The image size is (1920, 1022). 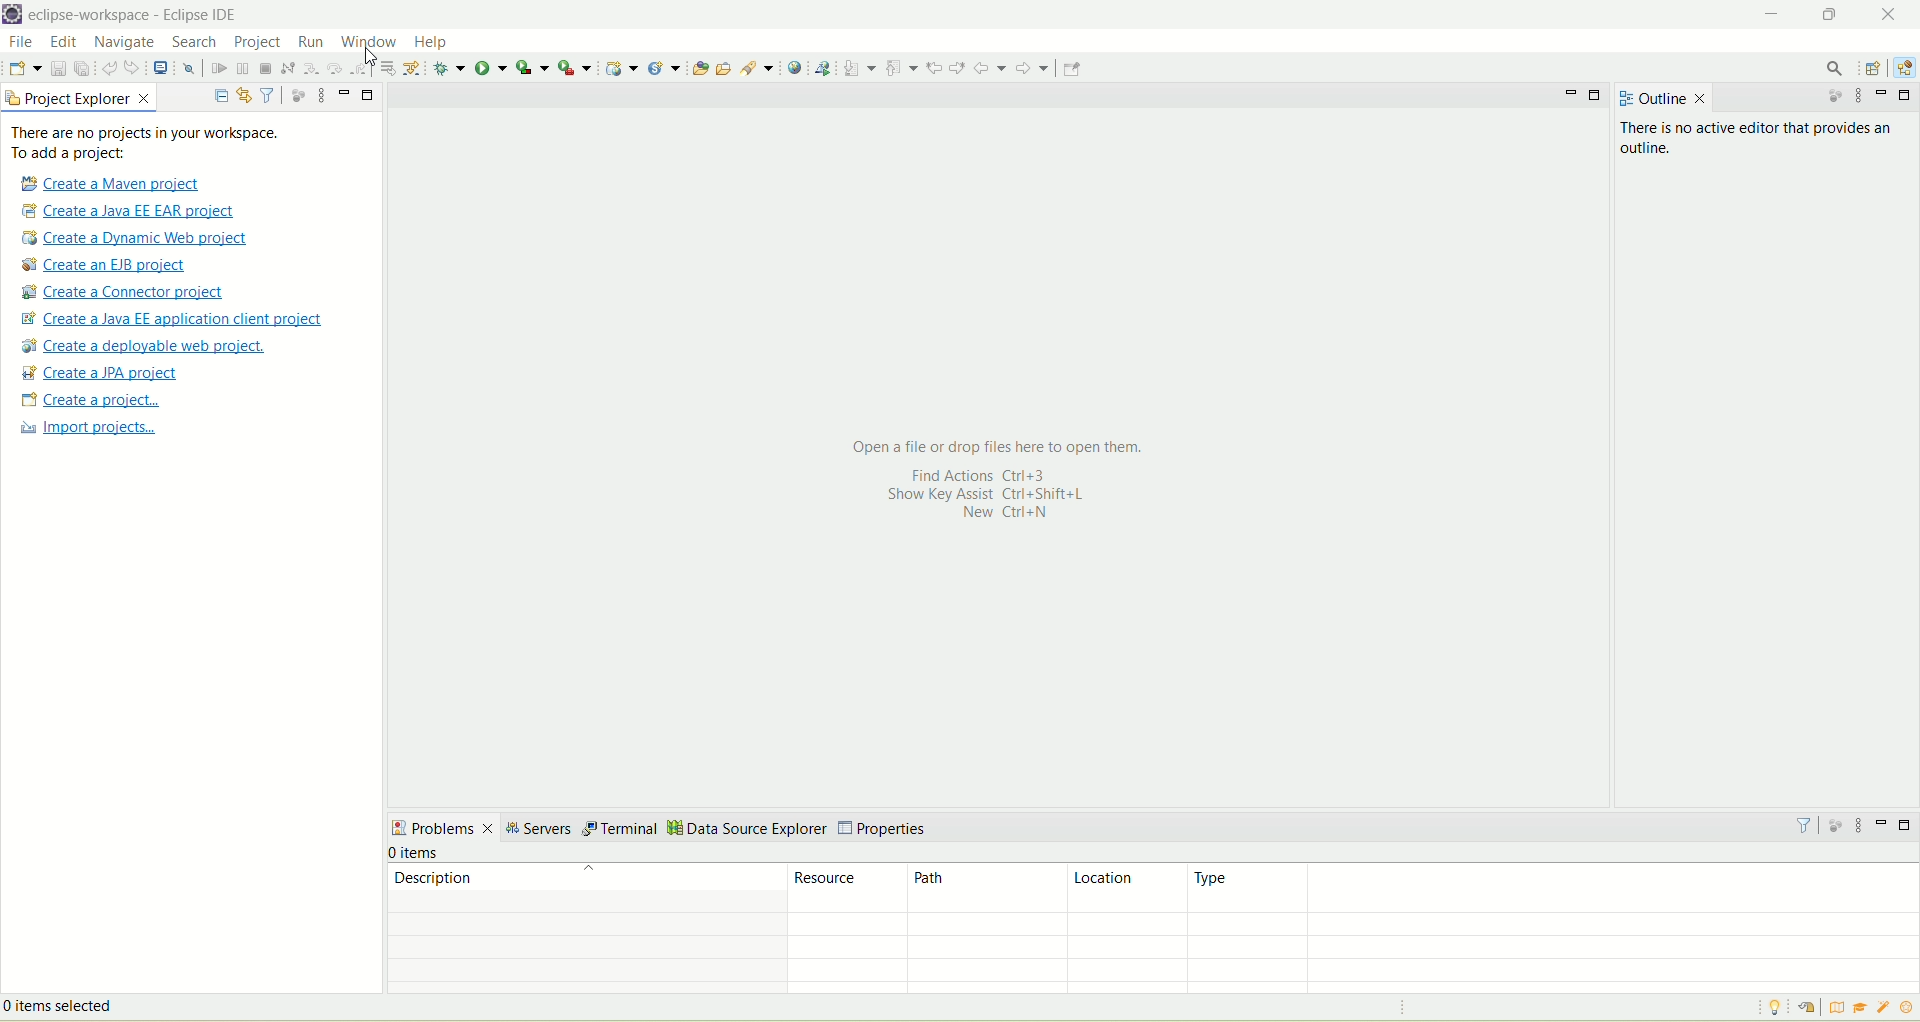 What do you see at coordinates (859, 68) in the screenshot?
I see `next annotation` at bounding box center [859, 68].